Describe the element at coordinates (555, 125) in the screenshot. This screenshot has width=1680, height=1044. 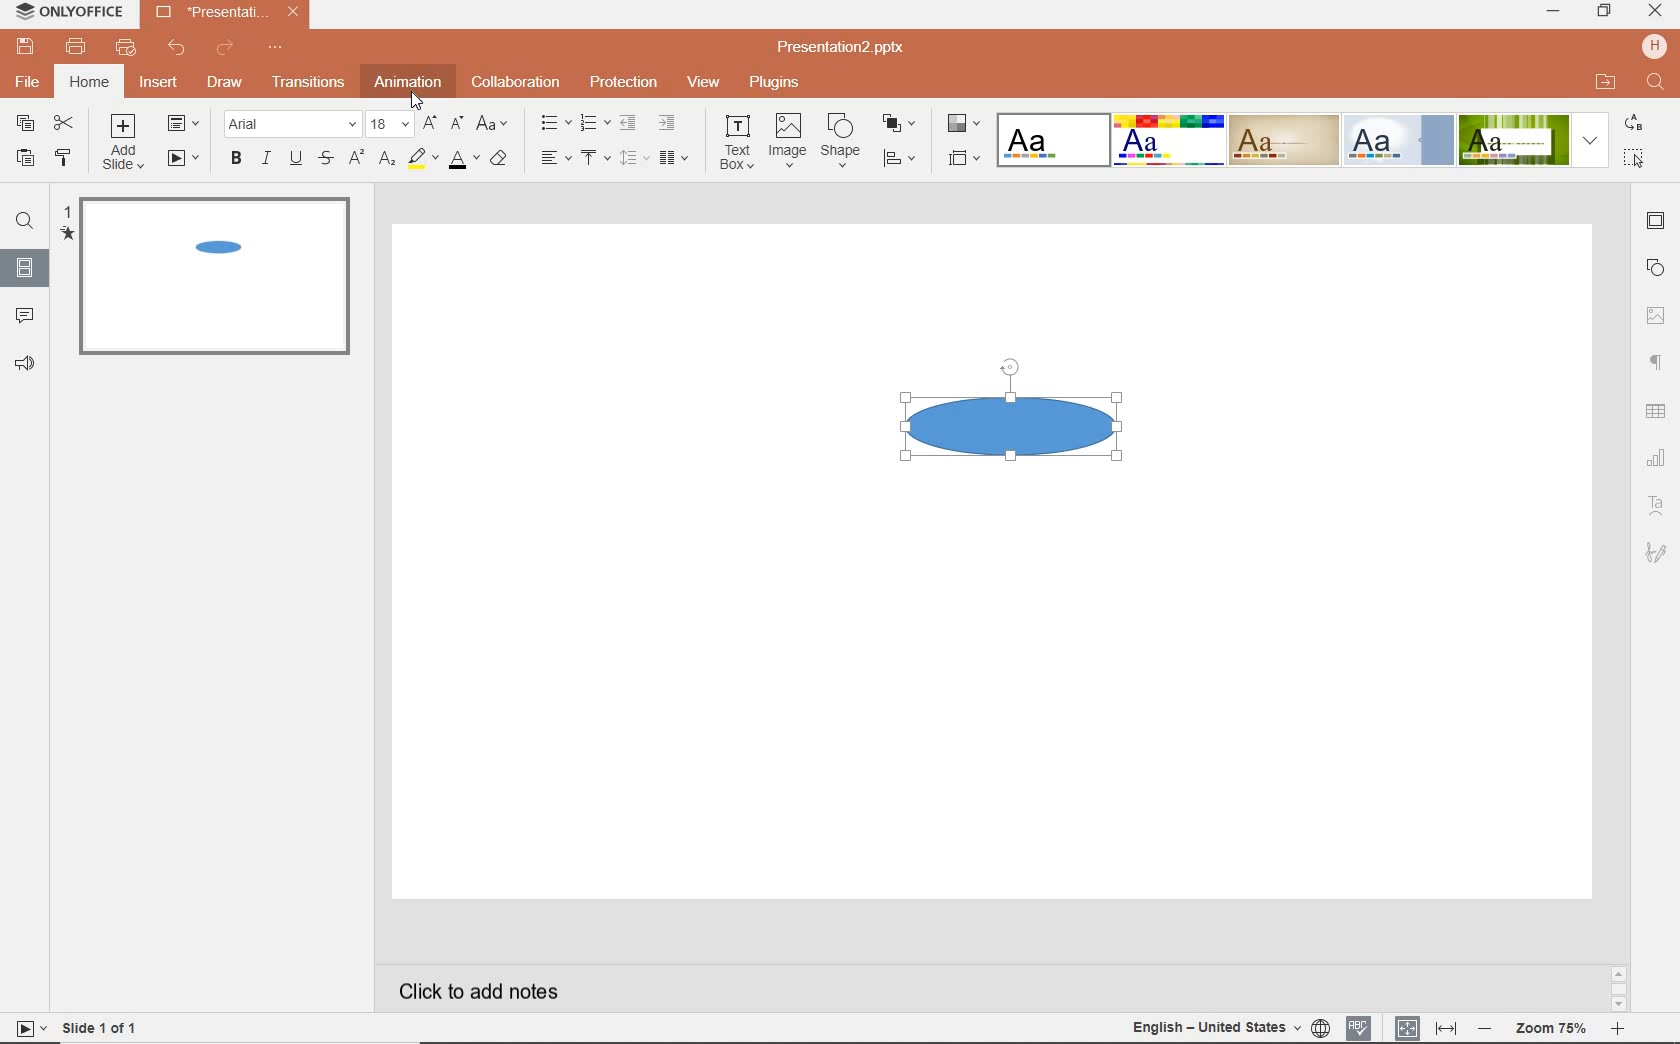
I see `BULLETS` at that location.